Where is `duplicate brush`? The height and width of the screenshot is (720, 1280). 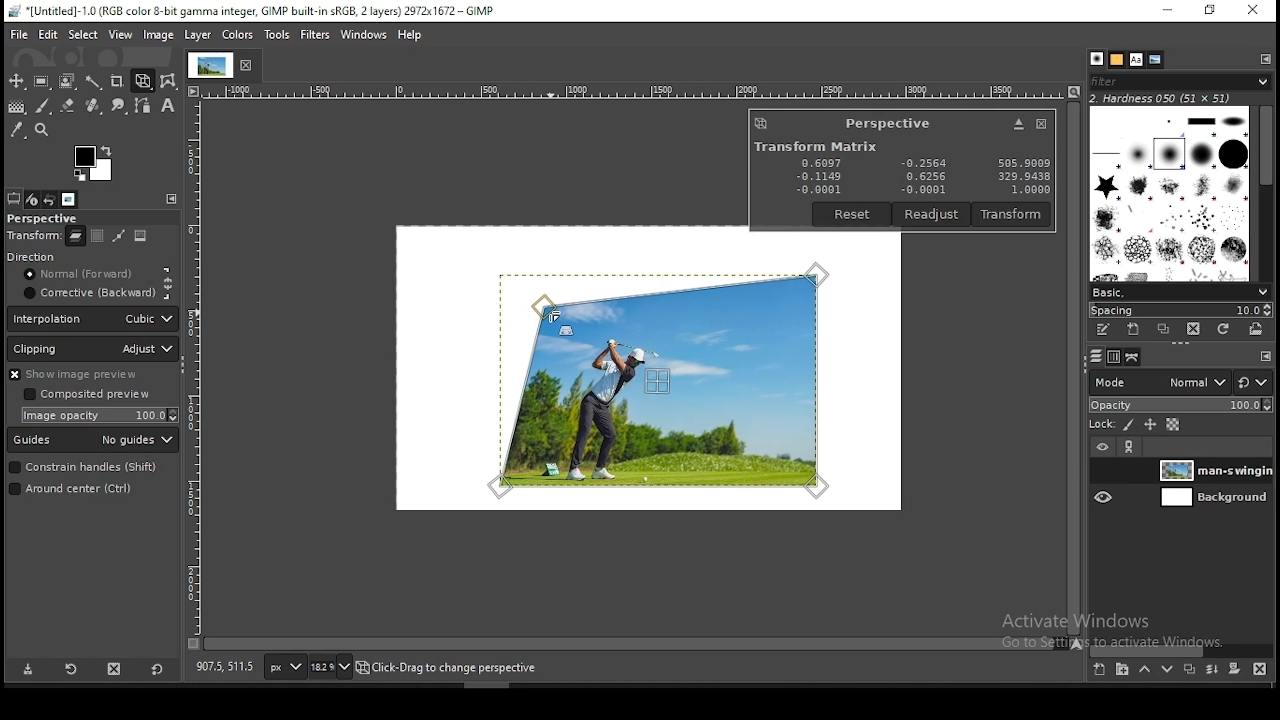 duplicate brush is located at coordinates (1163, 330).